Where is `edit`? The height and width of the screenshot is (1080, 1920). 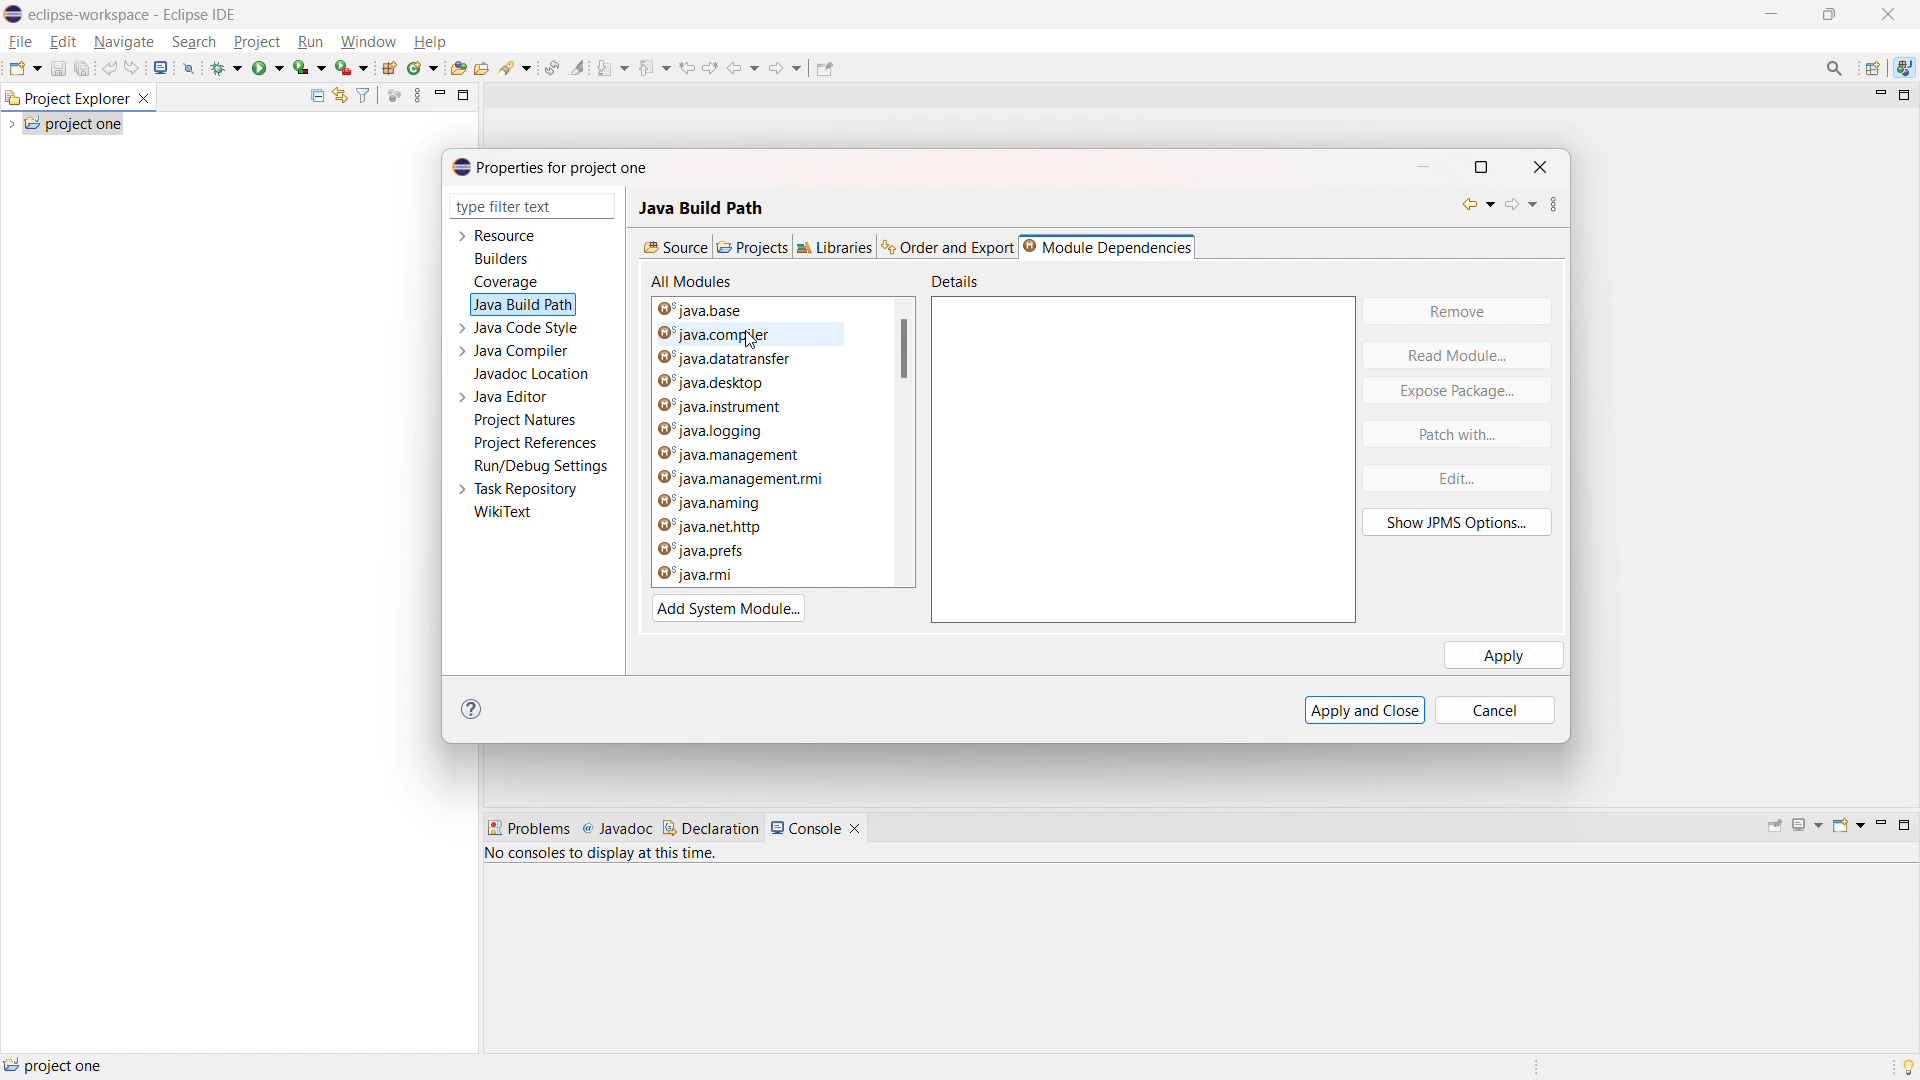 edit is located at coordinates (63, 43).